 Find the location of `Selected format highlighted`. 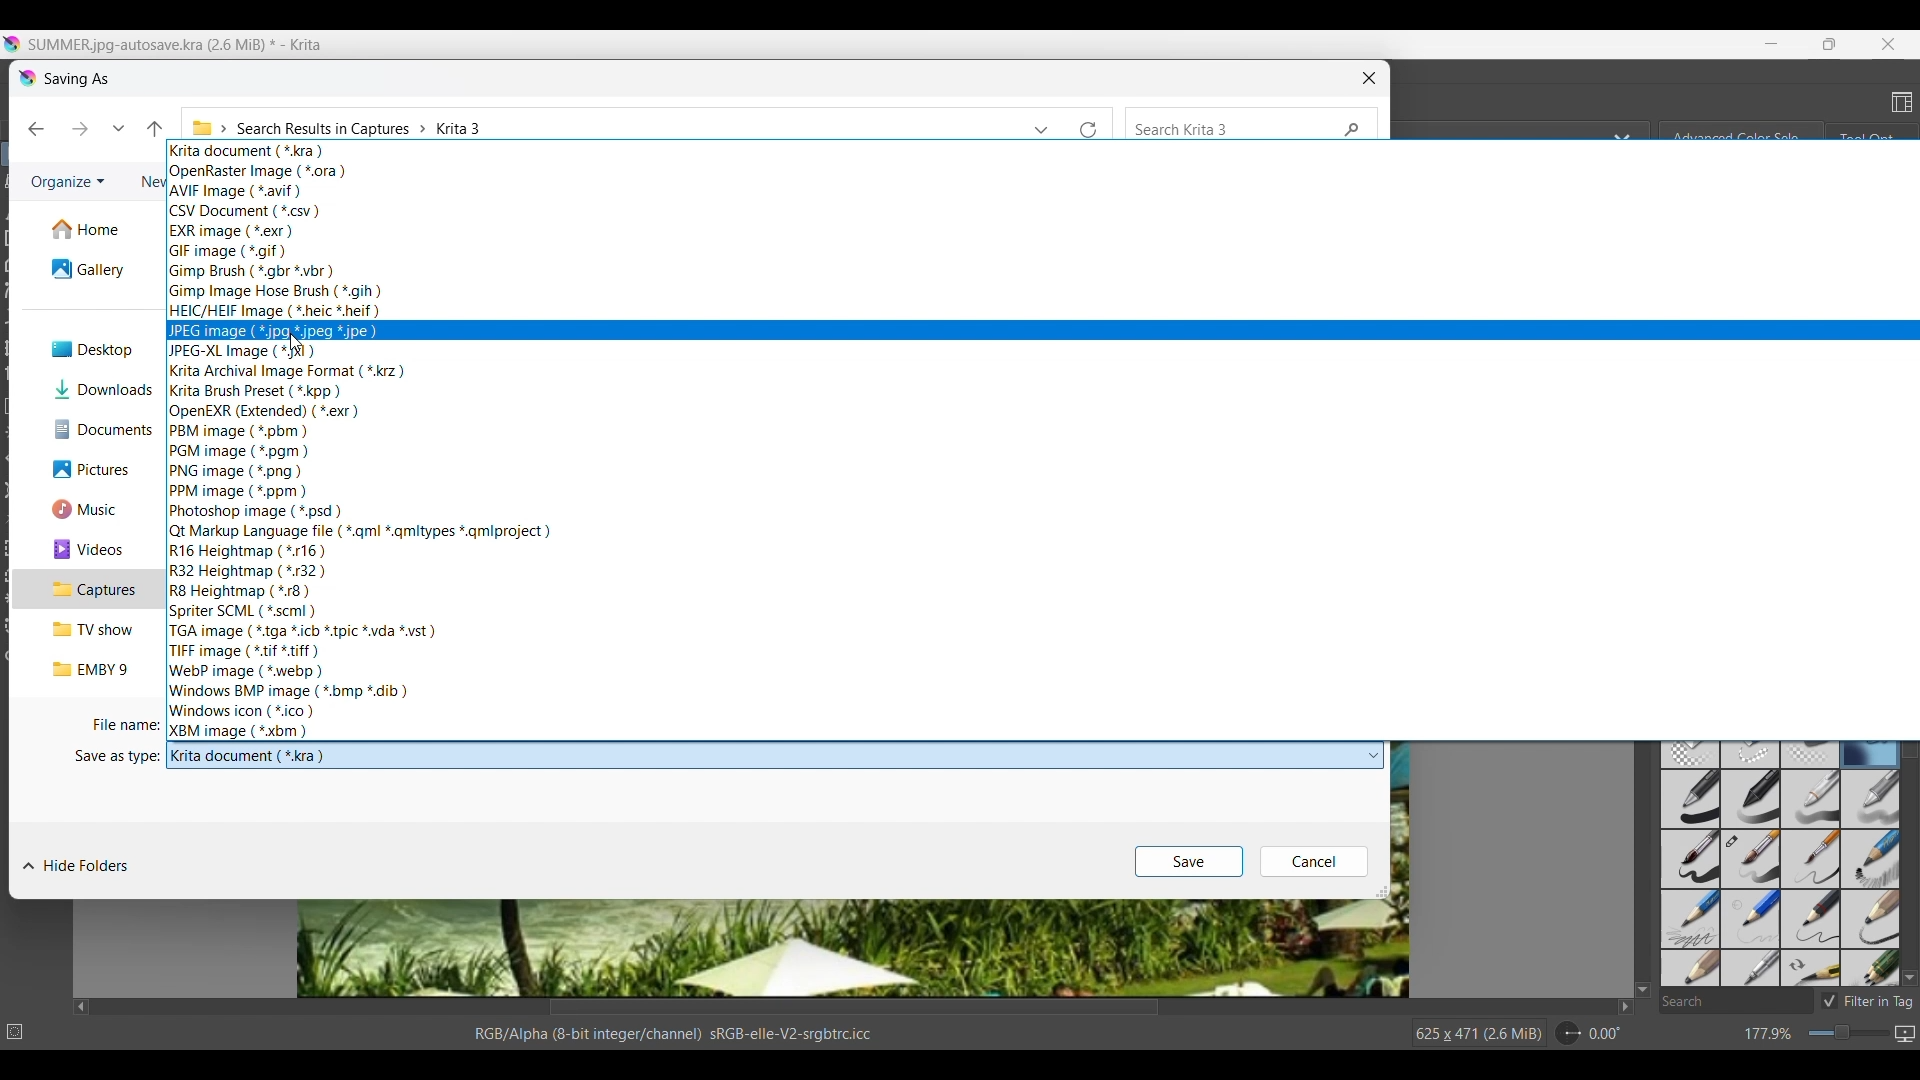

Selected format highlighted is located at coordinates (1238, 331).